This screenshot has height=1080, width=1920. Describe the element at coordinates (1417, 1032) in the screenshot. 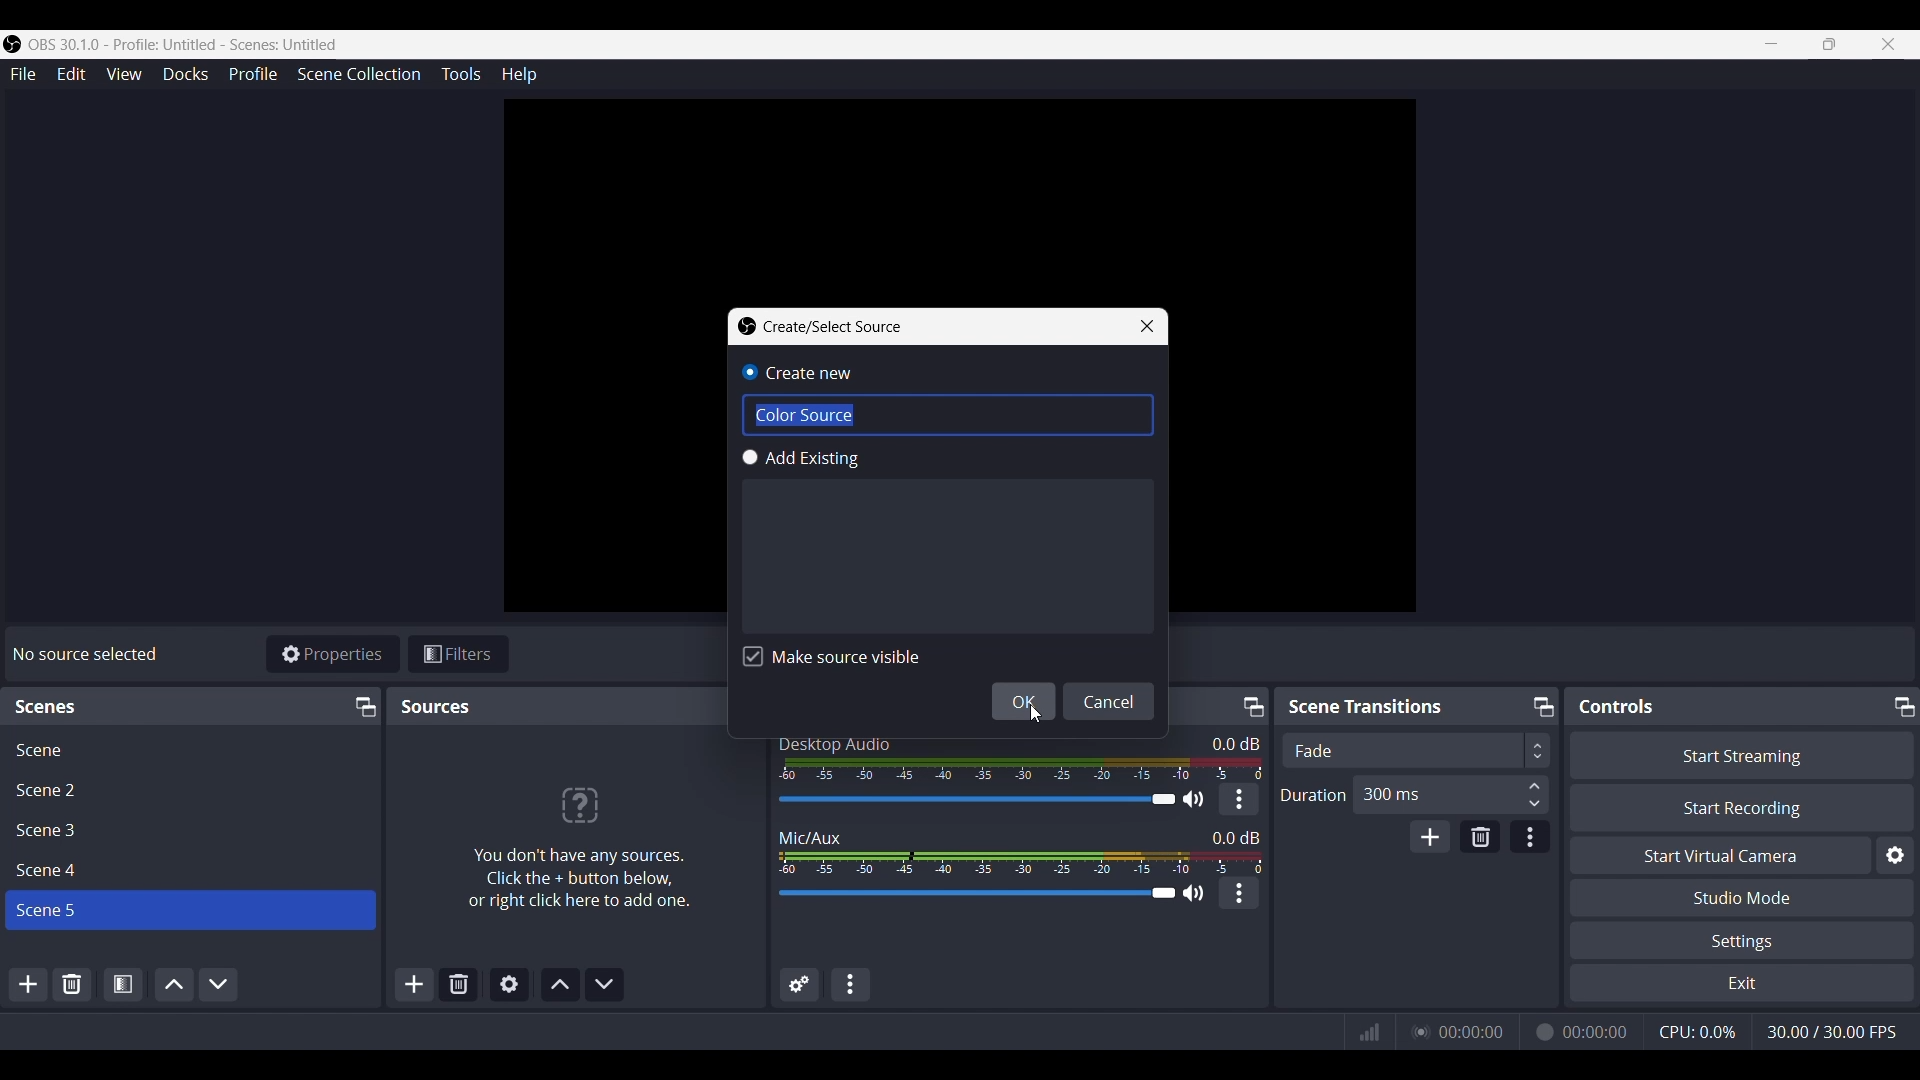

I see `Streaming` at that location.